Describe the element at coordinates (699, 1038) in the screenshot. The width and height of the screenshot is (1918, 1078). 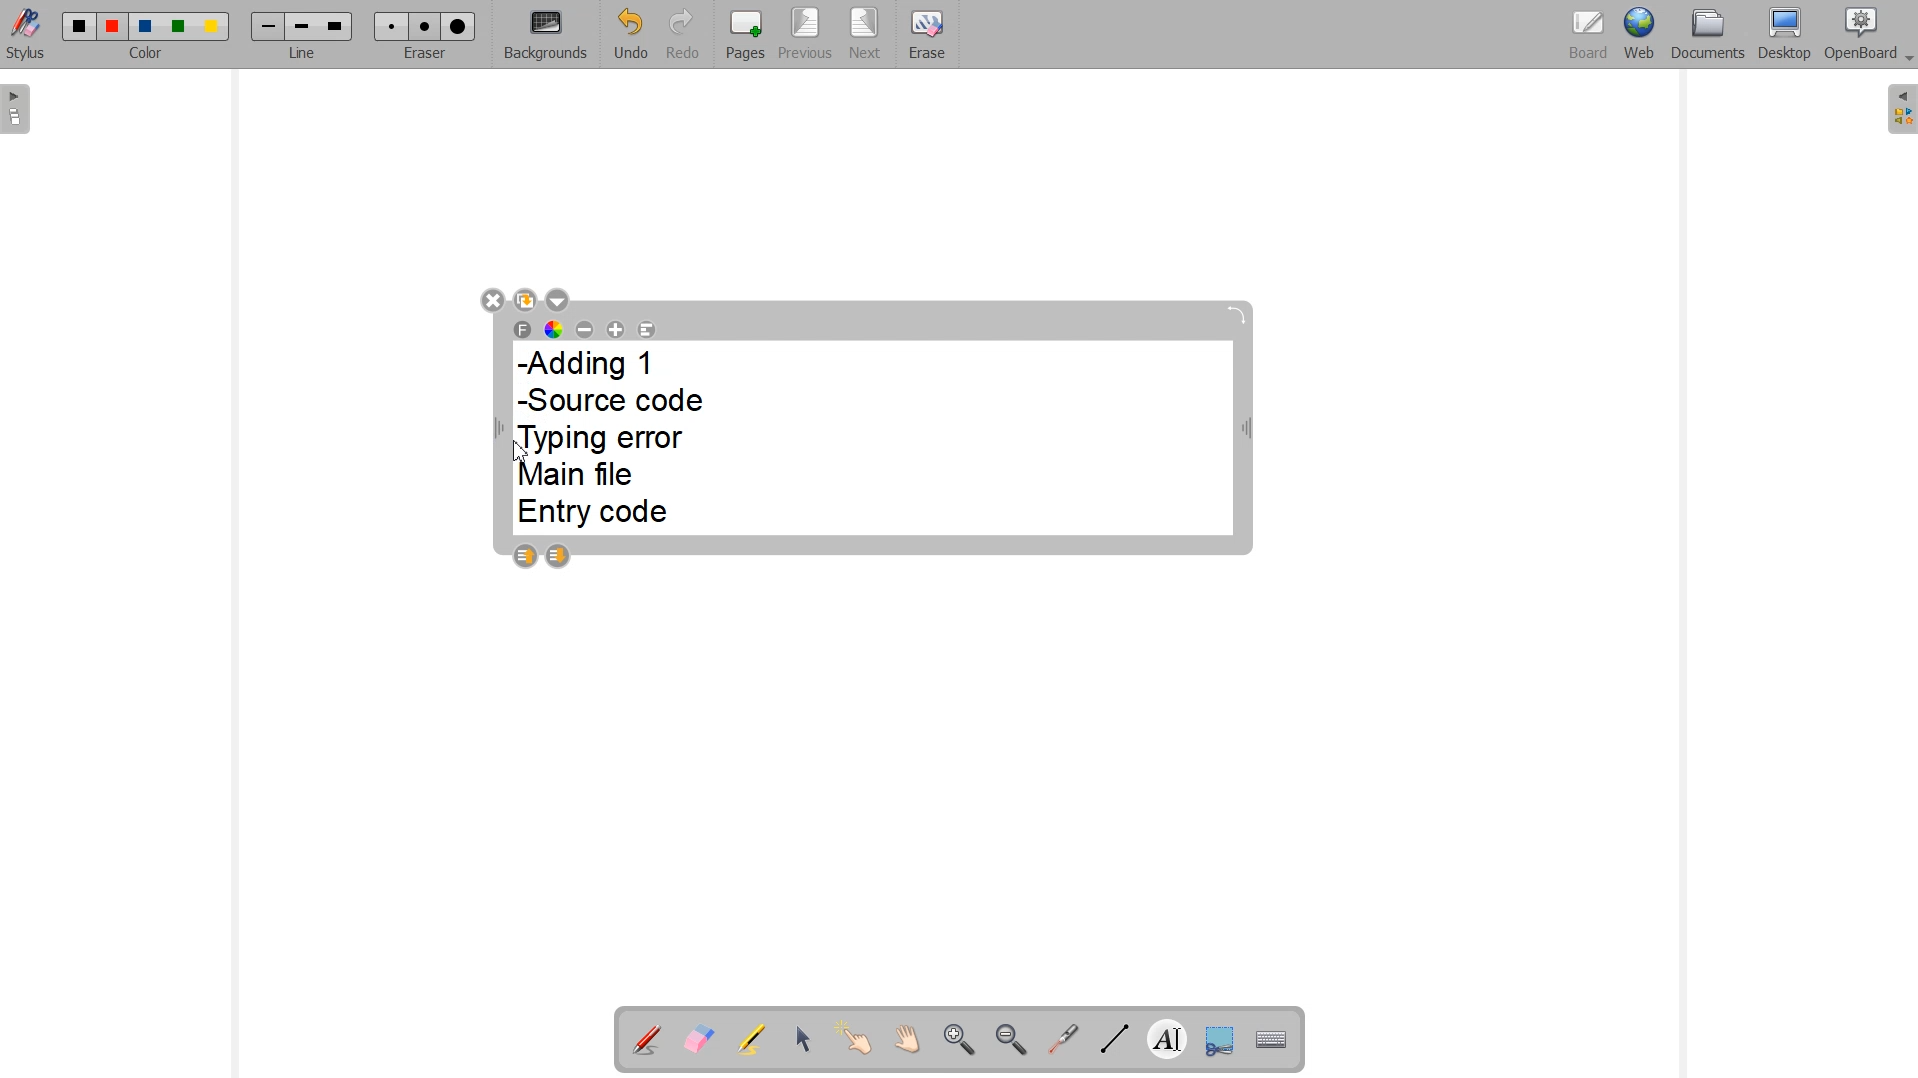
I see `Erase annotation` at that location.